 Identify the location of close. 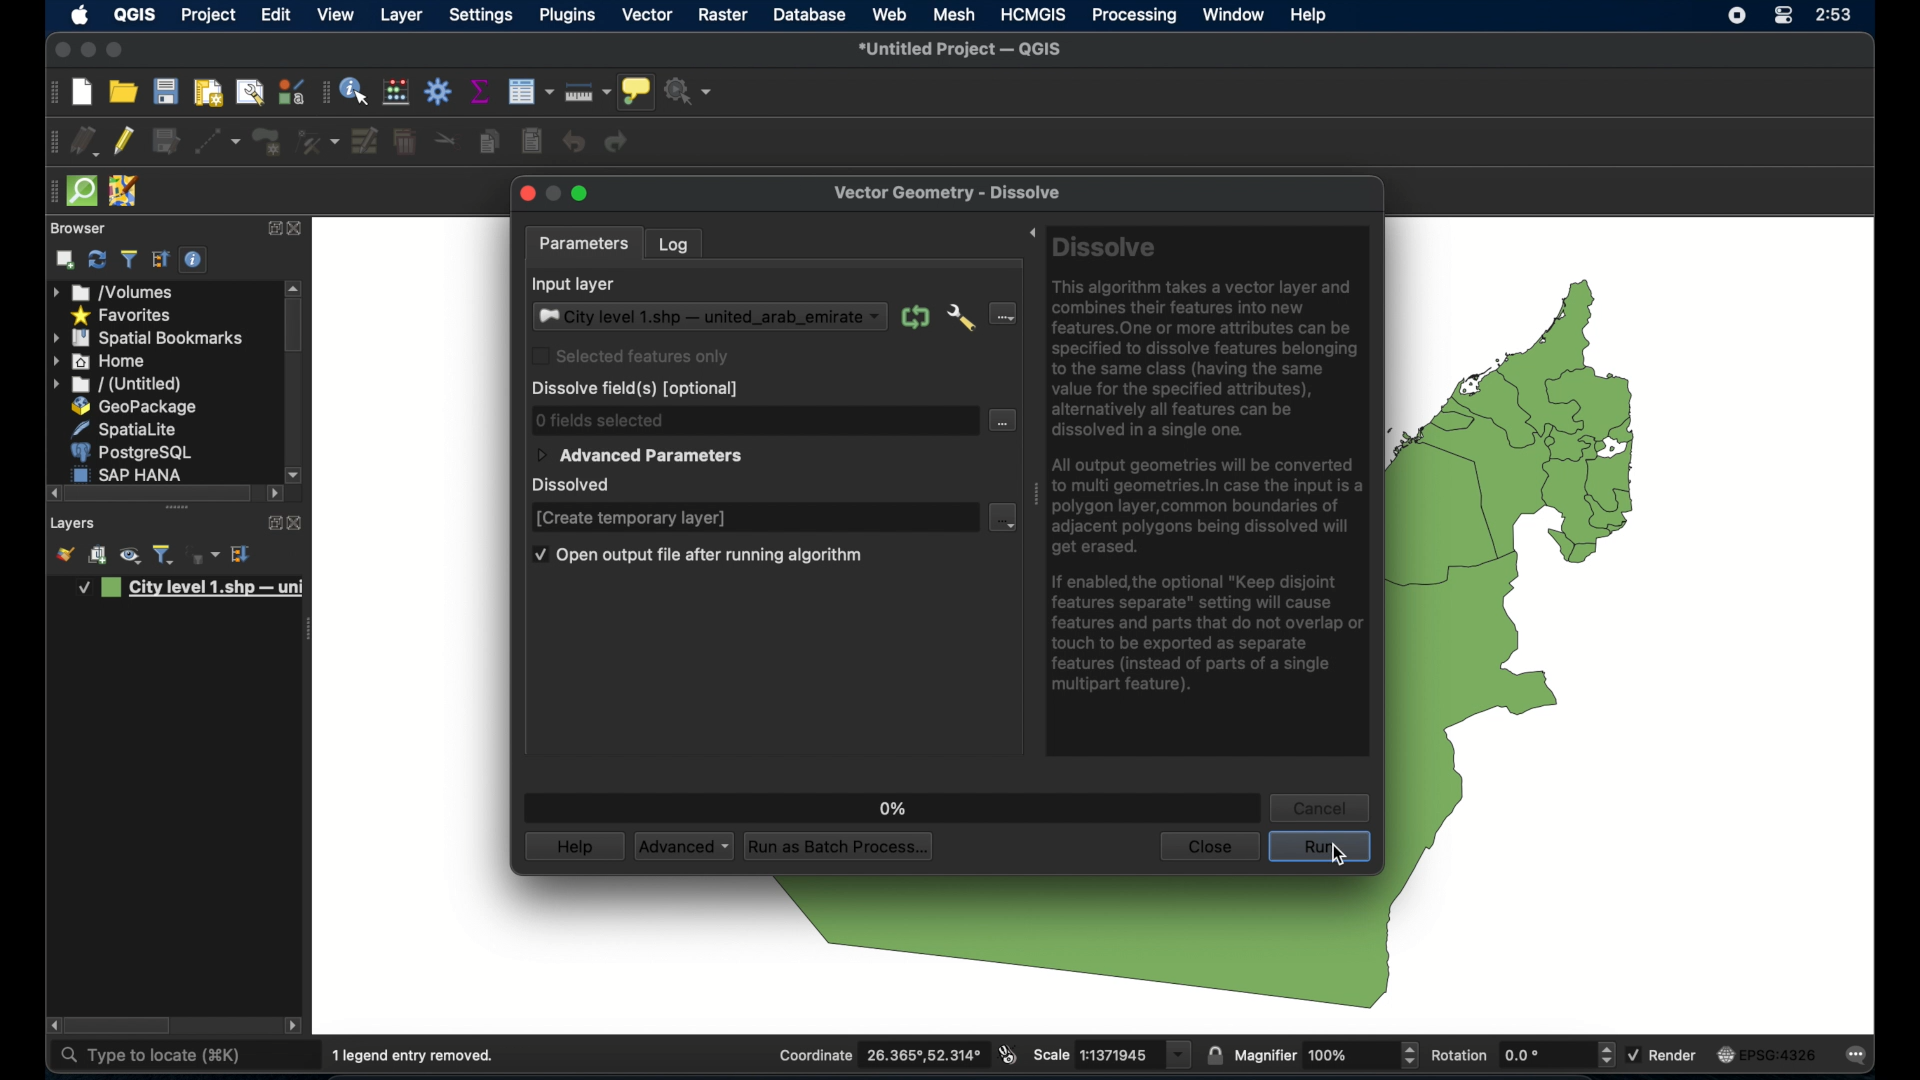
(297, 229).